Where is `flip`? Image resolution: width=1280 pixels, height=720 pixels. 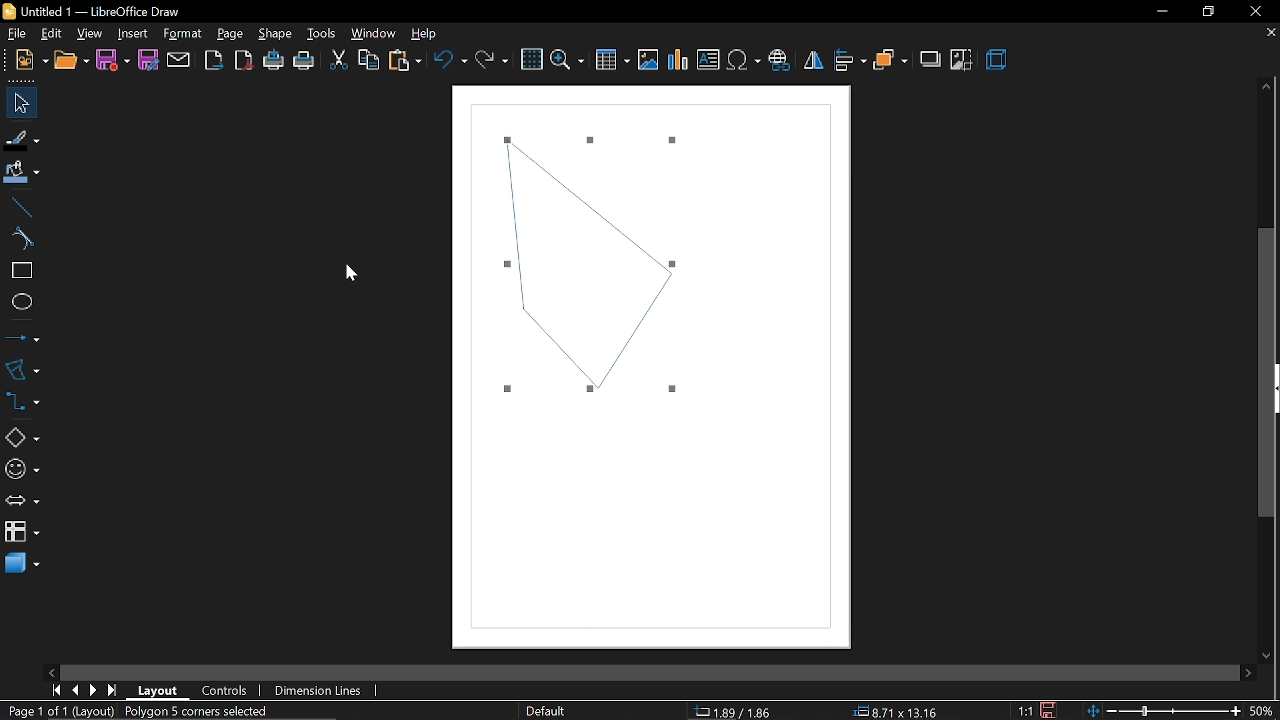 flip is located at coordinates (814, 61).